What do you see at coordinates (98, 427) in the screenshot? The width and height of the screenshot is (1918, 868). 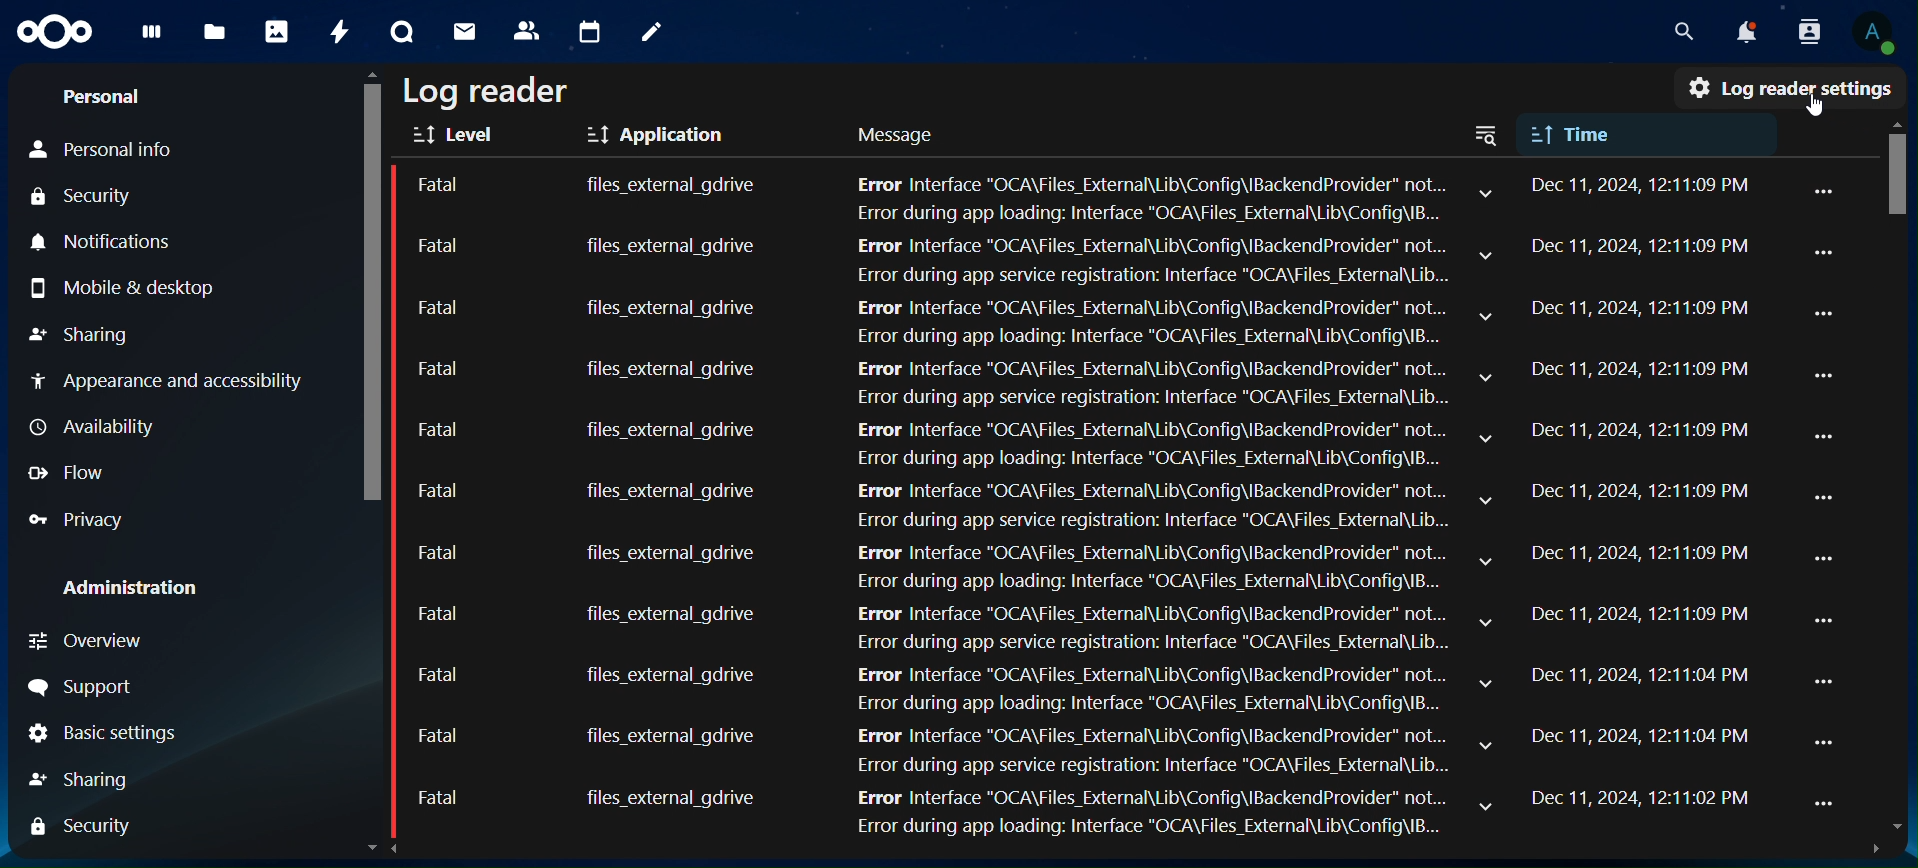 I see `availabilty` at bounding box center [98, 427].